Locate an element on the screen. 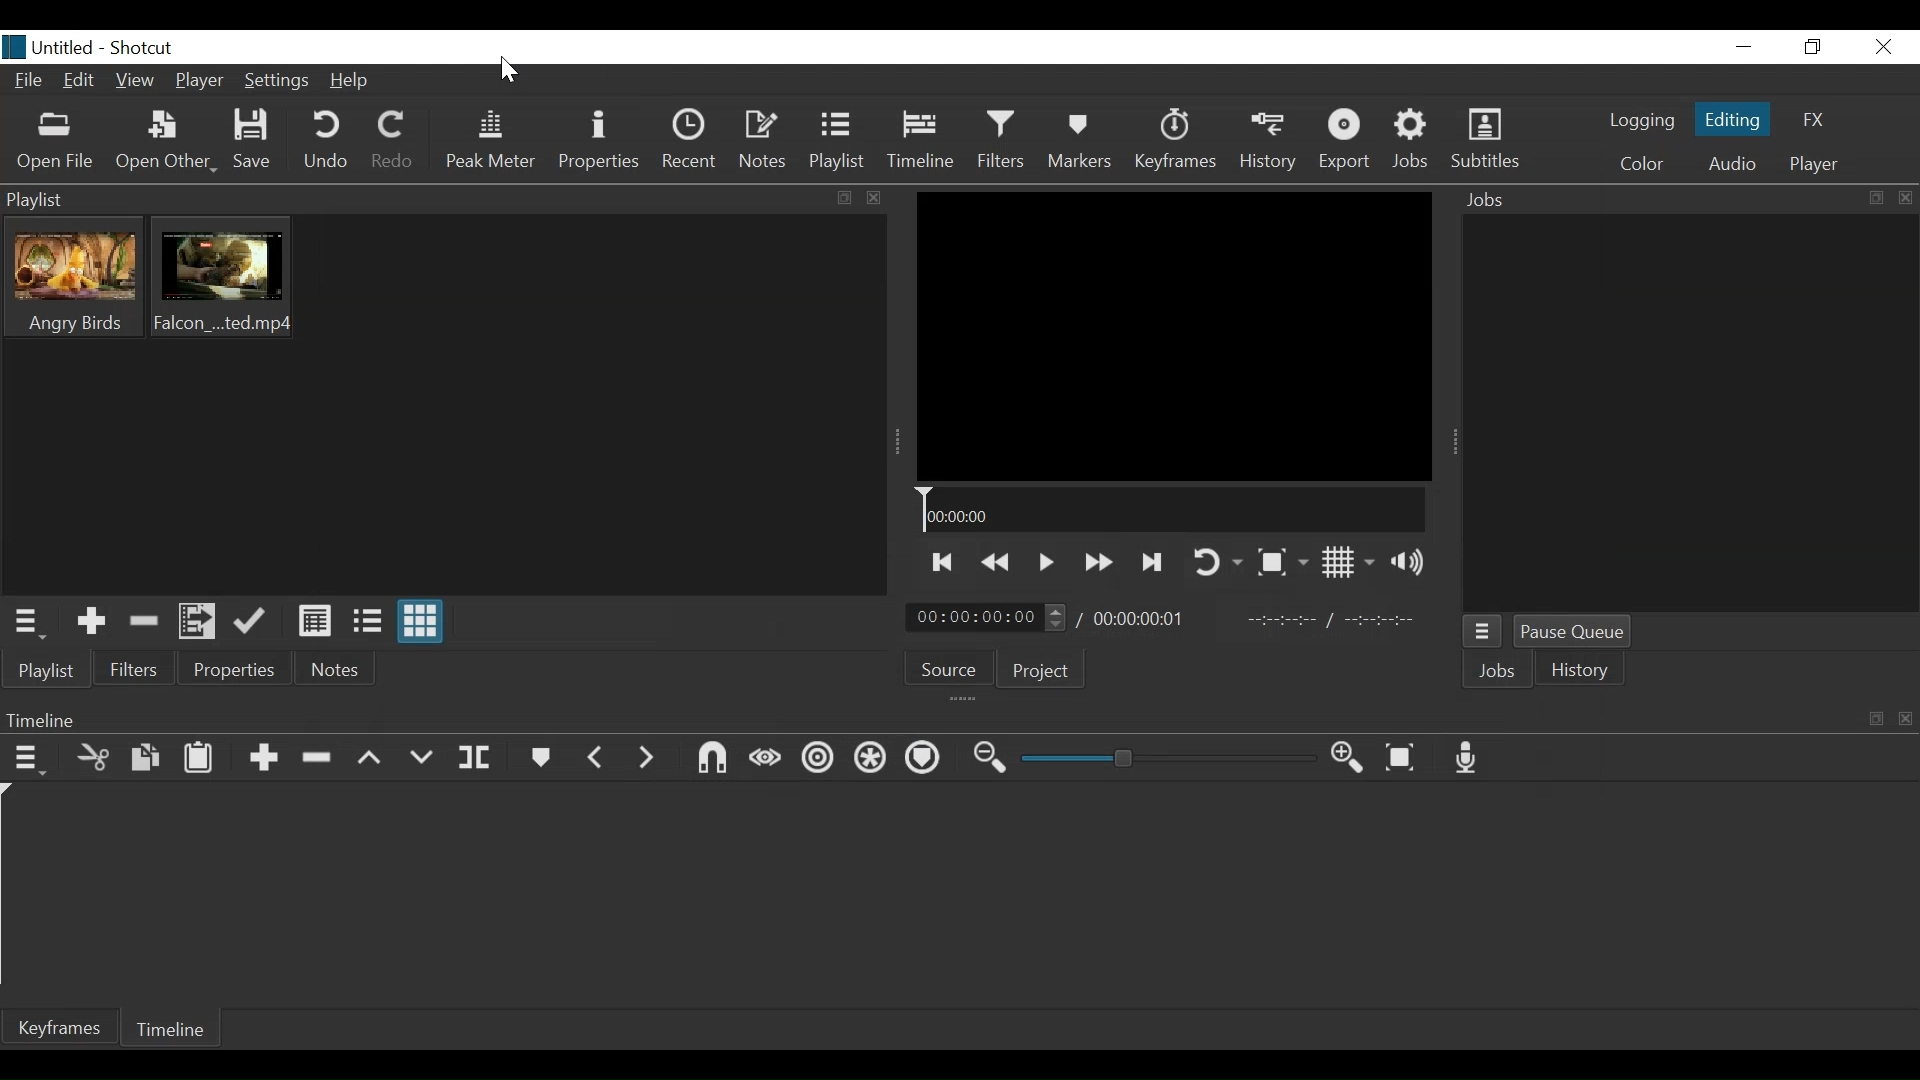 The width and height of the screenshot is (1920, 1080). Previous marker is located at coordinates (596, 755).